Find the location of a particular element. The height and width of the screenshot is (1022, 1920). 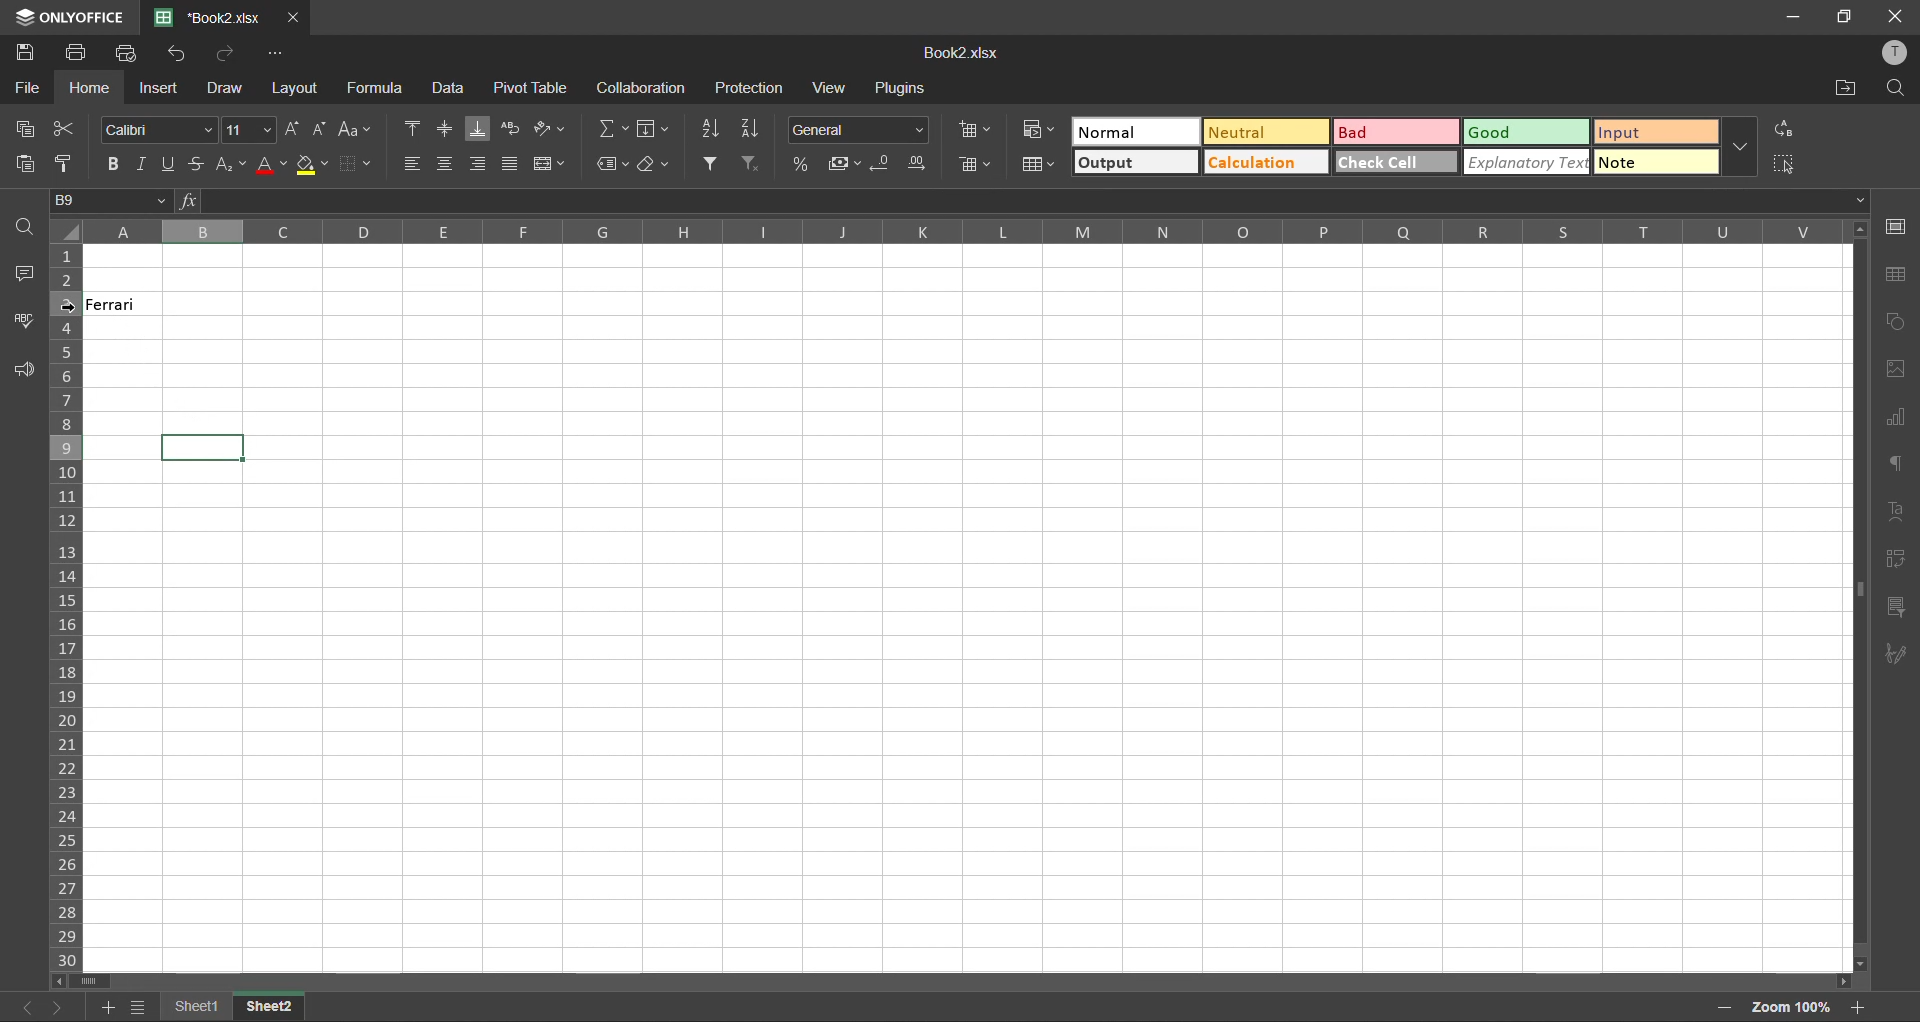

ONLY OFFICE is located at coordinates (68, 17).